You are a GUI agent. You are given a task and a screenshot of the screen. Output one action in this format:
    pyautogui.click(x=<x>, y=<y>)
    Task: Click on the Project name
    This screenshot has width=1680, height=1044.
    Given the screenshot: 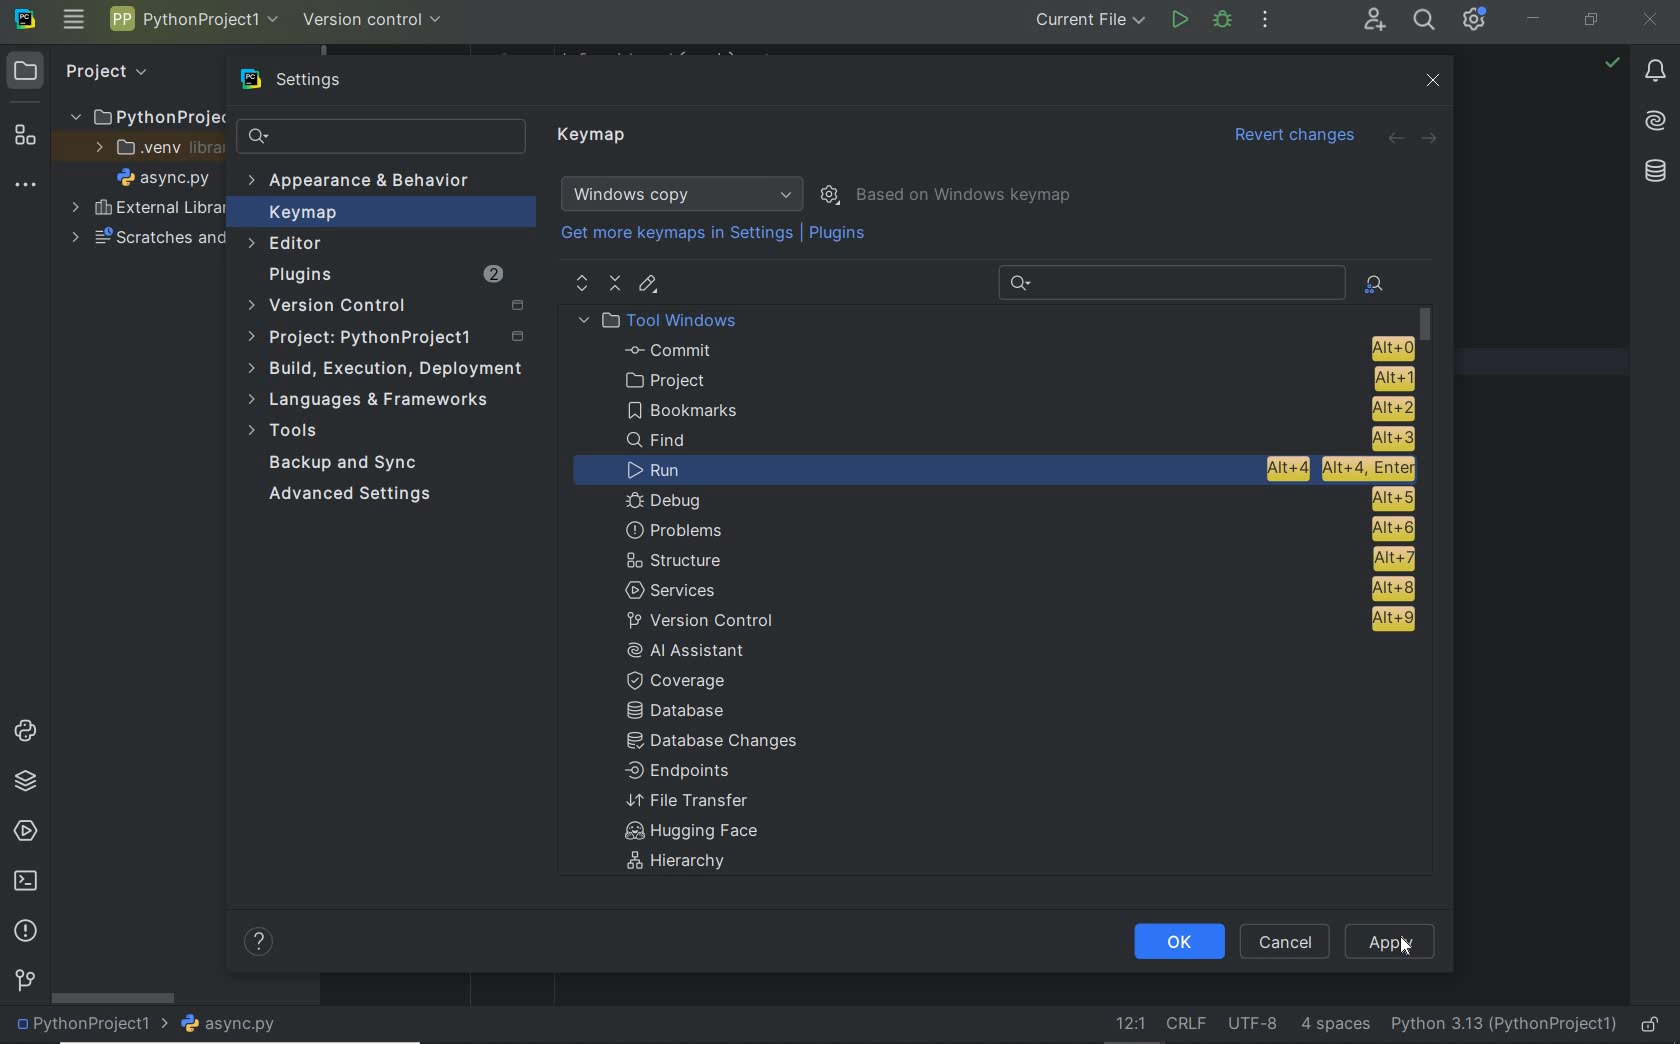 What is the action you would take?
    pyautogui.click(x=194, y=23)
    